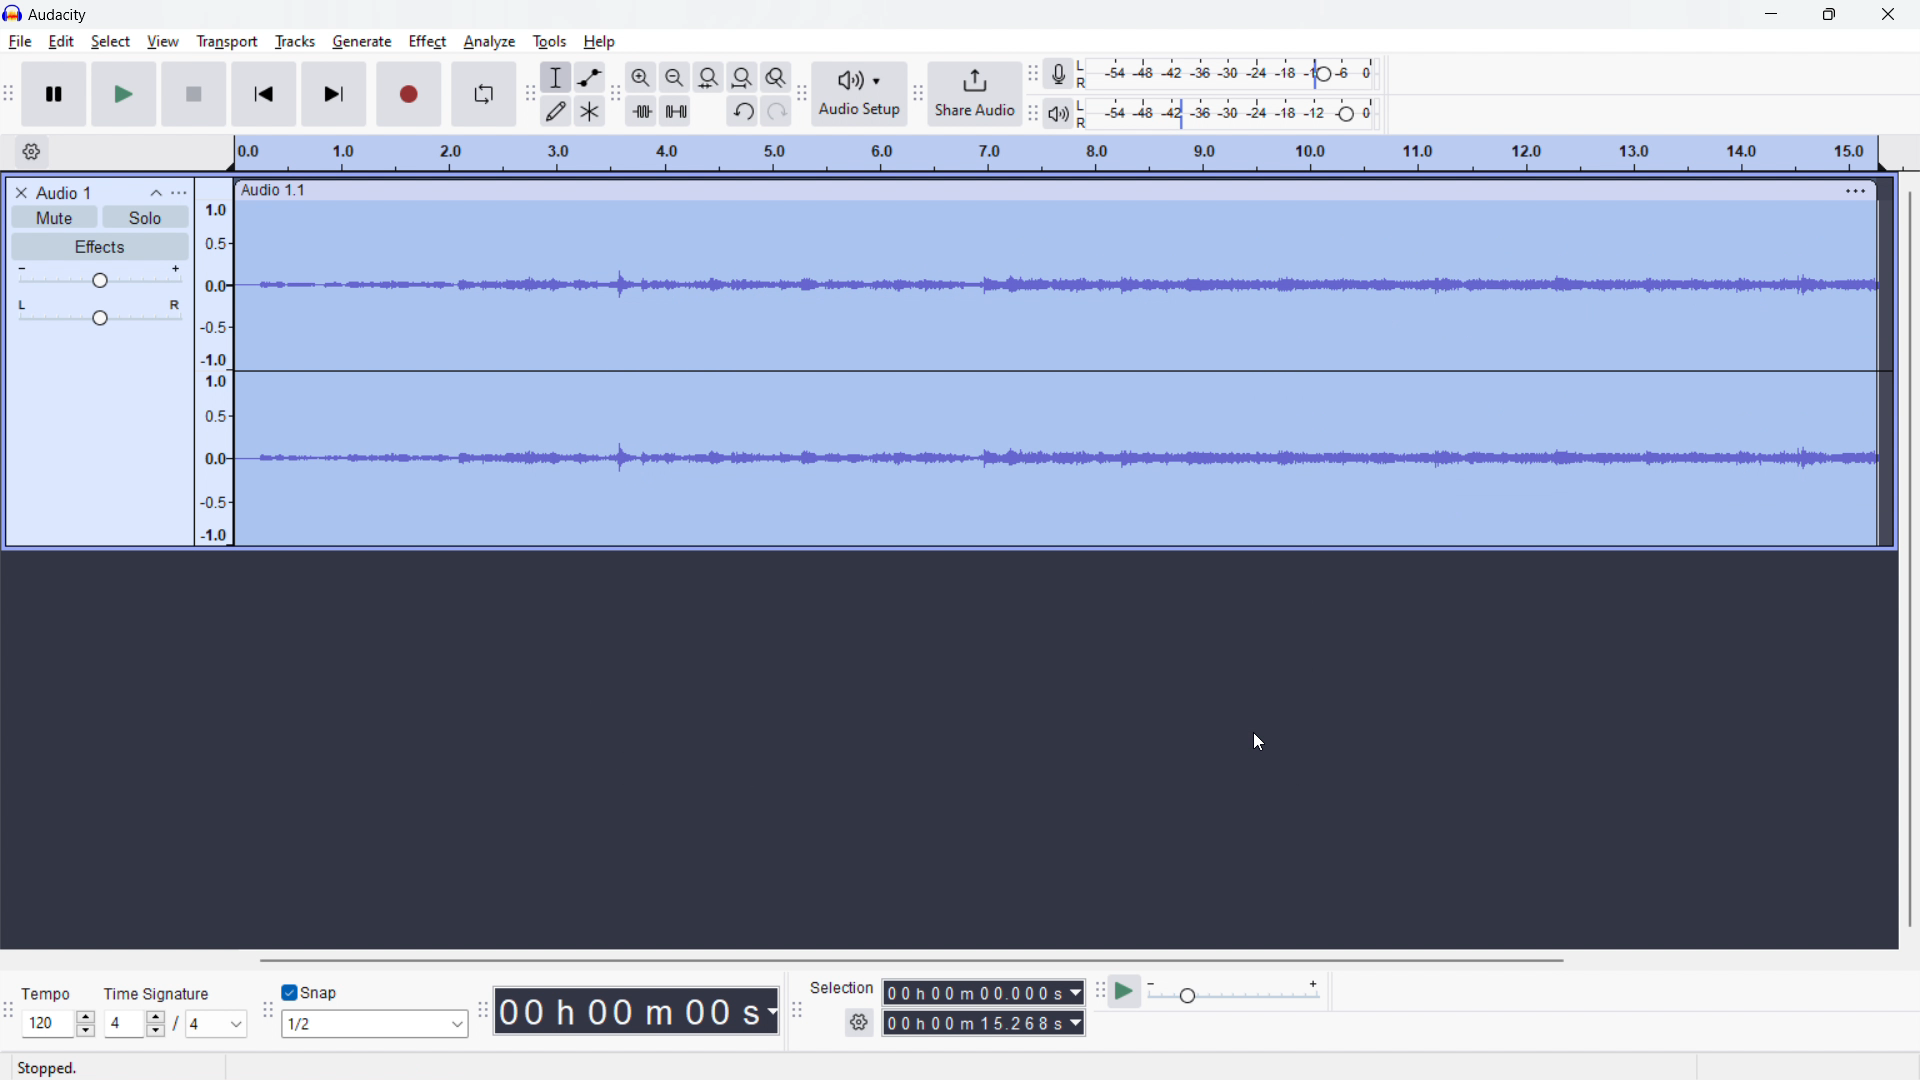  What do you see at coordinates (62, 41) in the screenshot?
I see `edit` at bounding box center [62, 41].